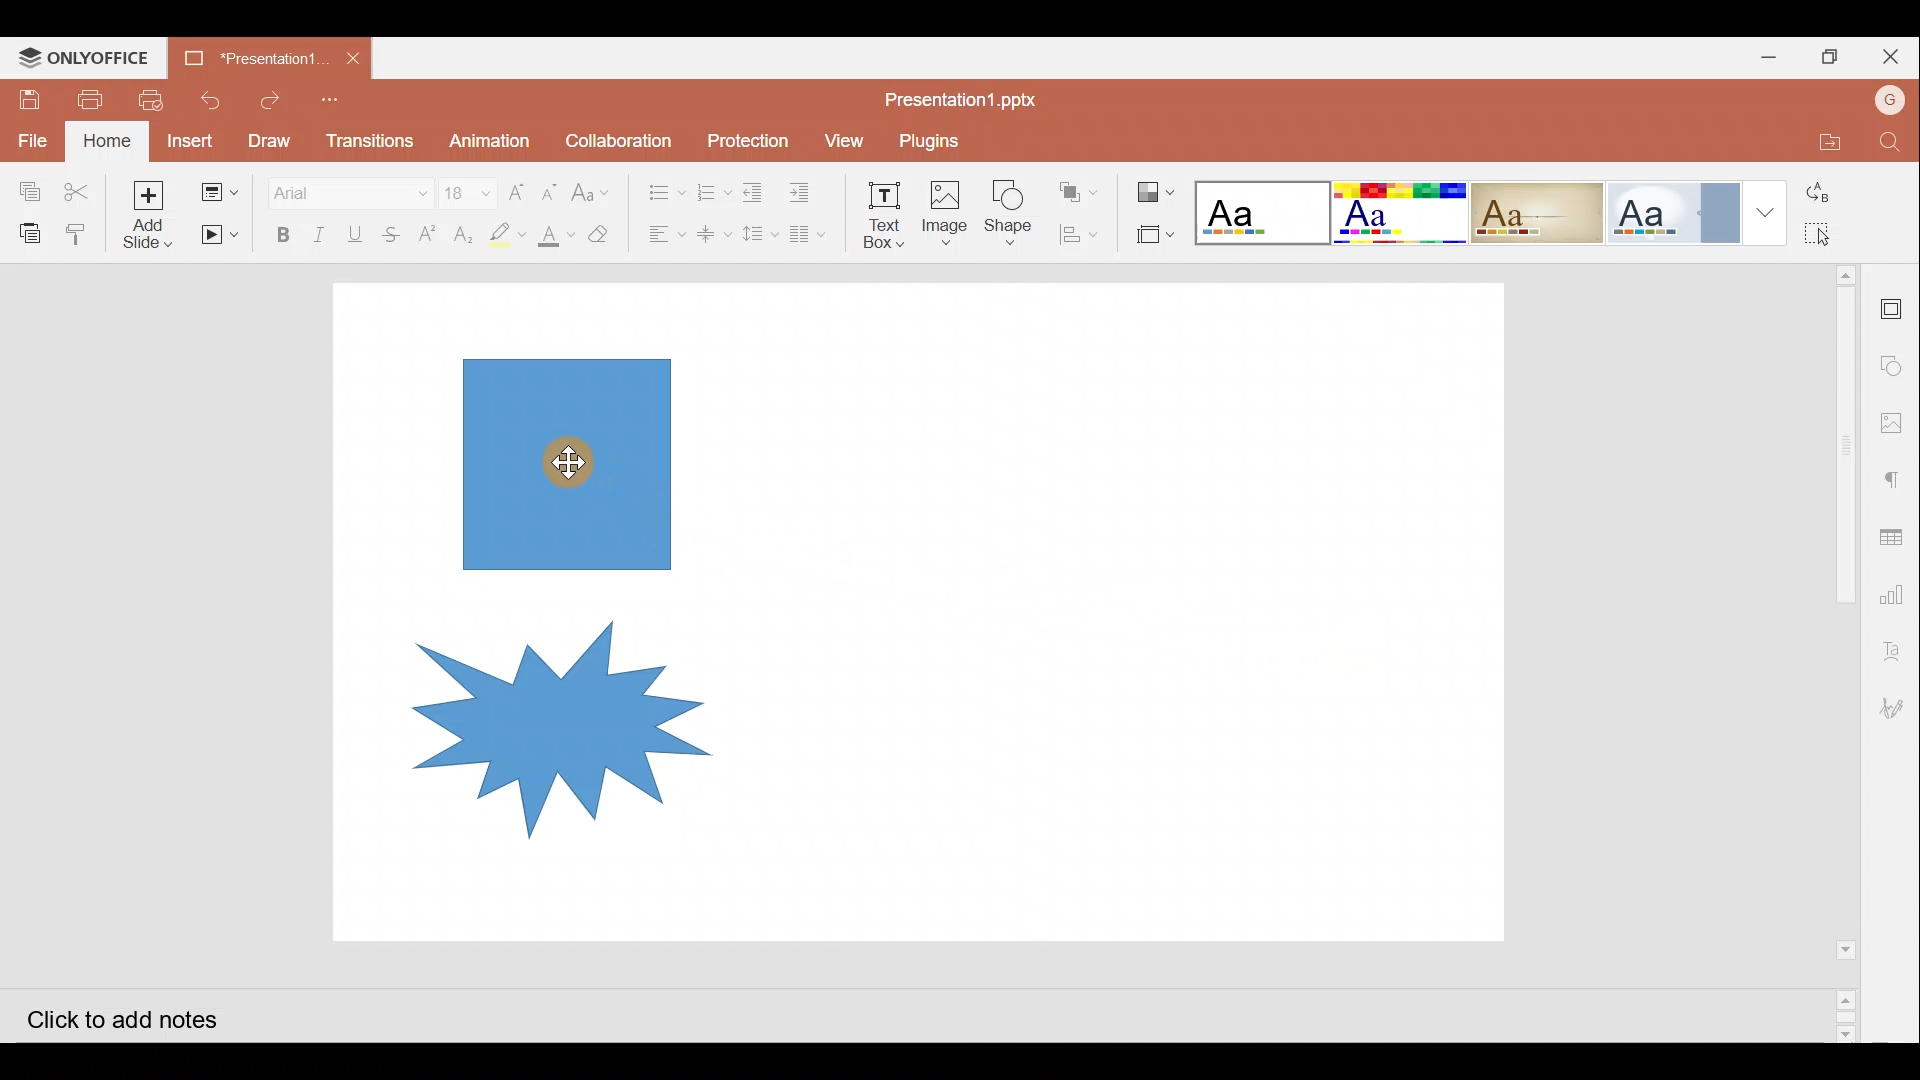  What do you see at coordinates (1897, 417) in the screenshot?
I see `Image settings` at bounding box center [1897, 417].